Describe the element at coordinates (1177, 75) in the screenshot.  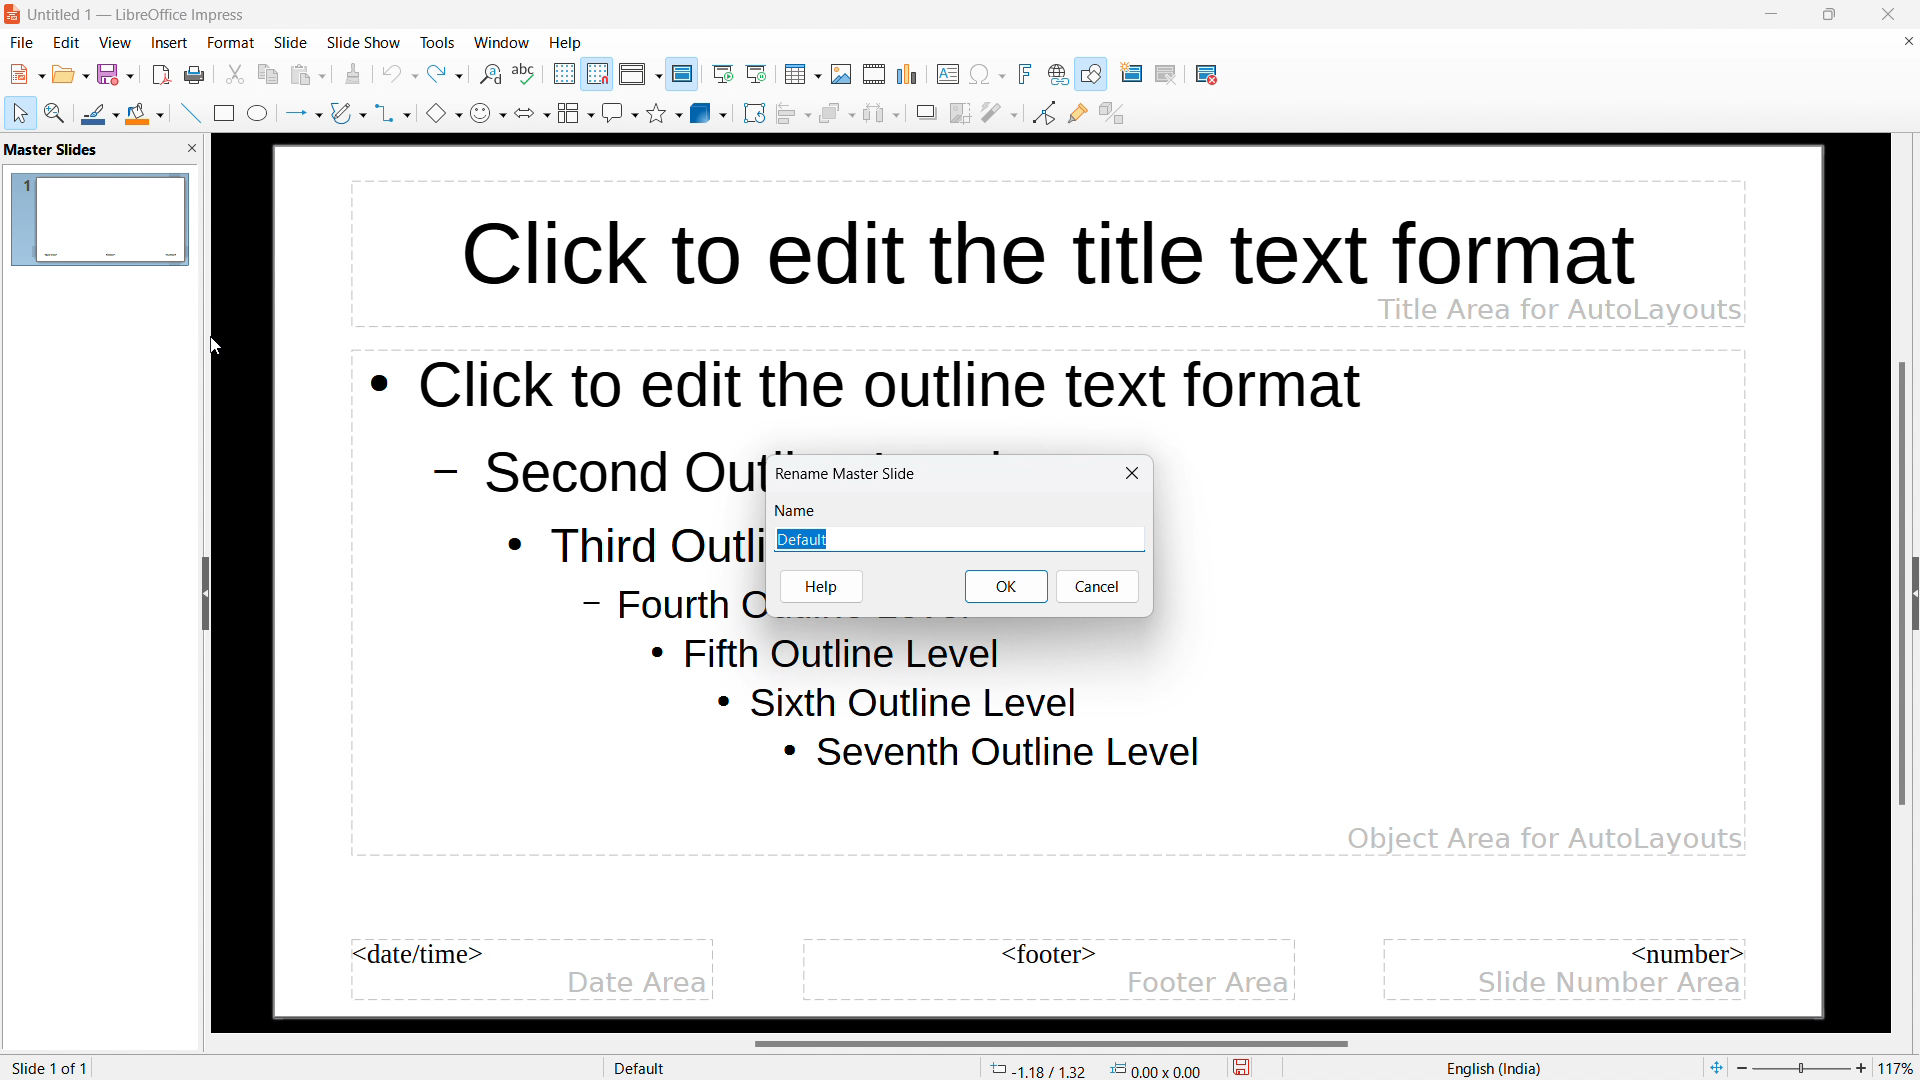
I see `duplicate slide` at that location.